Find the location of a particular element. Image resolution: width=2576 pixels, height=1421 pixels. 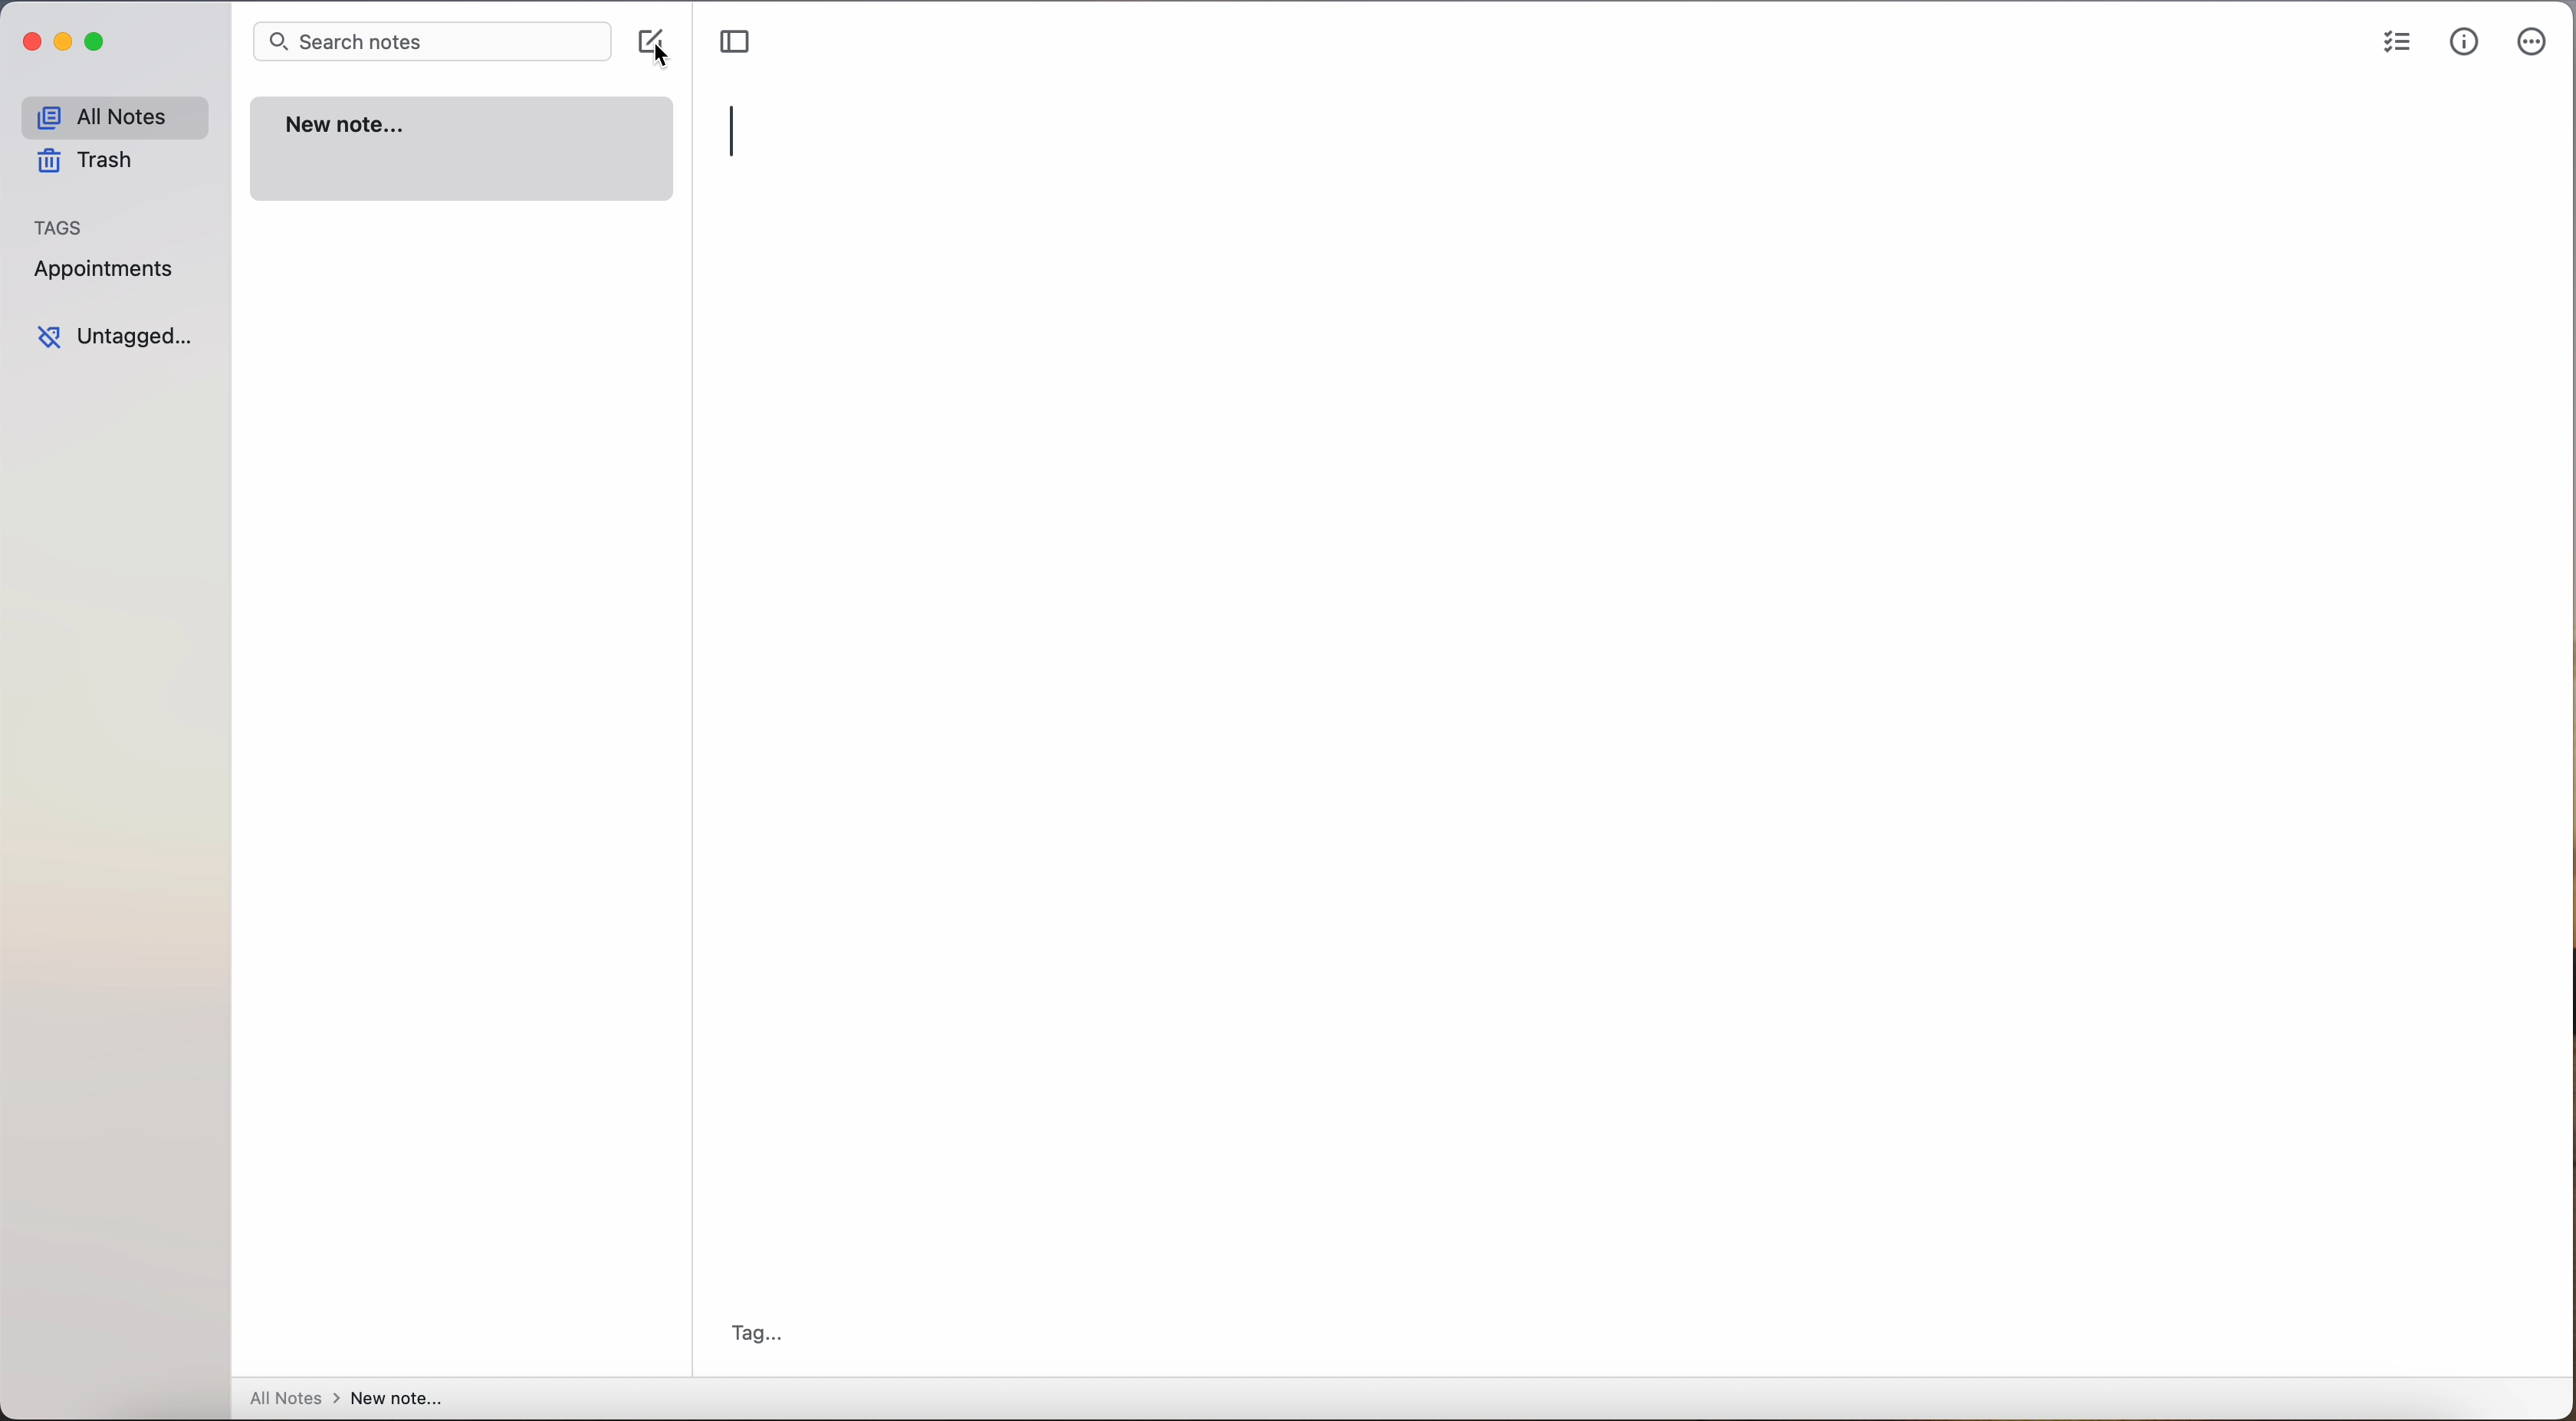

close app is located at coordinates (29, 44).